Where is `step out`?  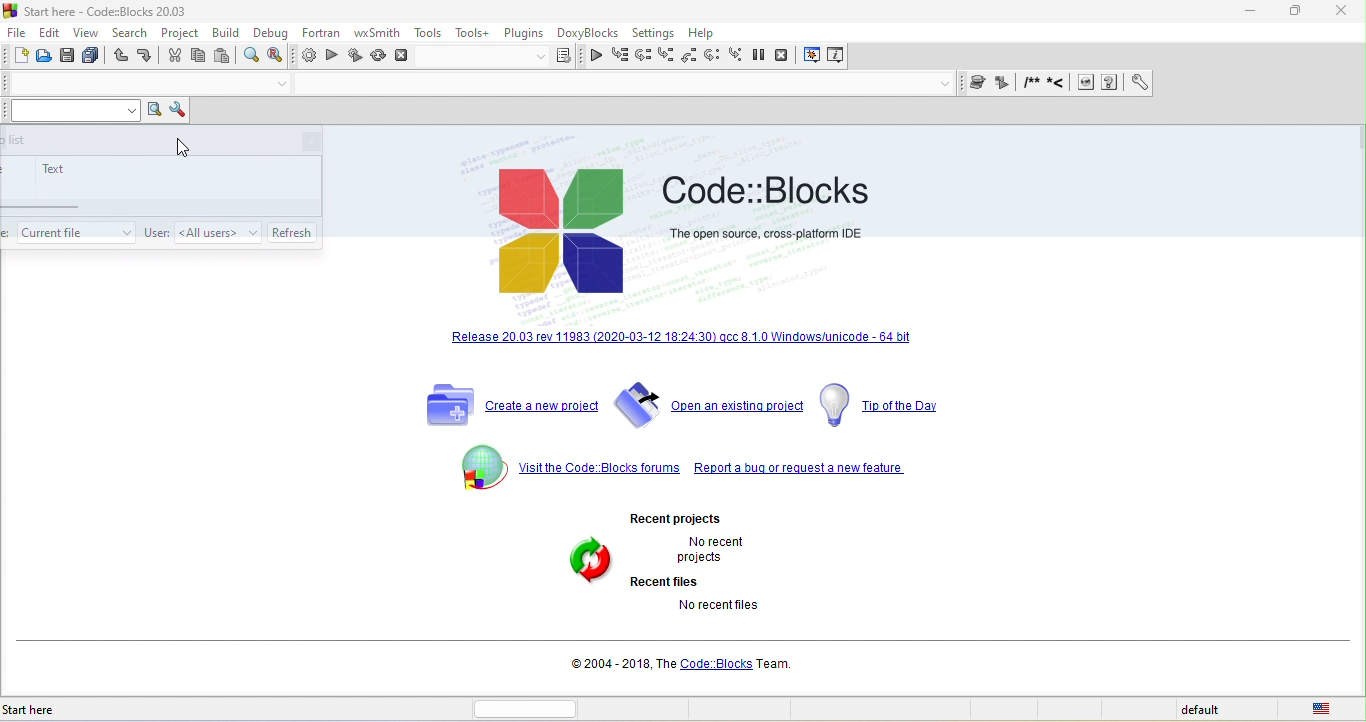 step out is located at coordinates (691, 57).